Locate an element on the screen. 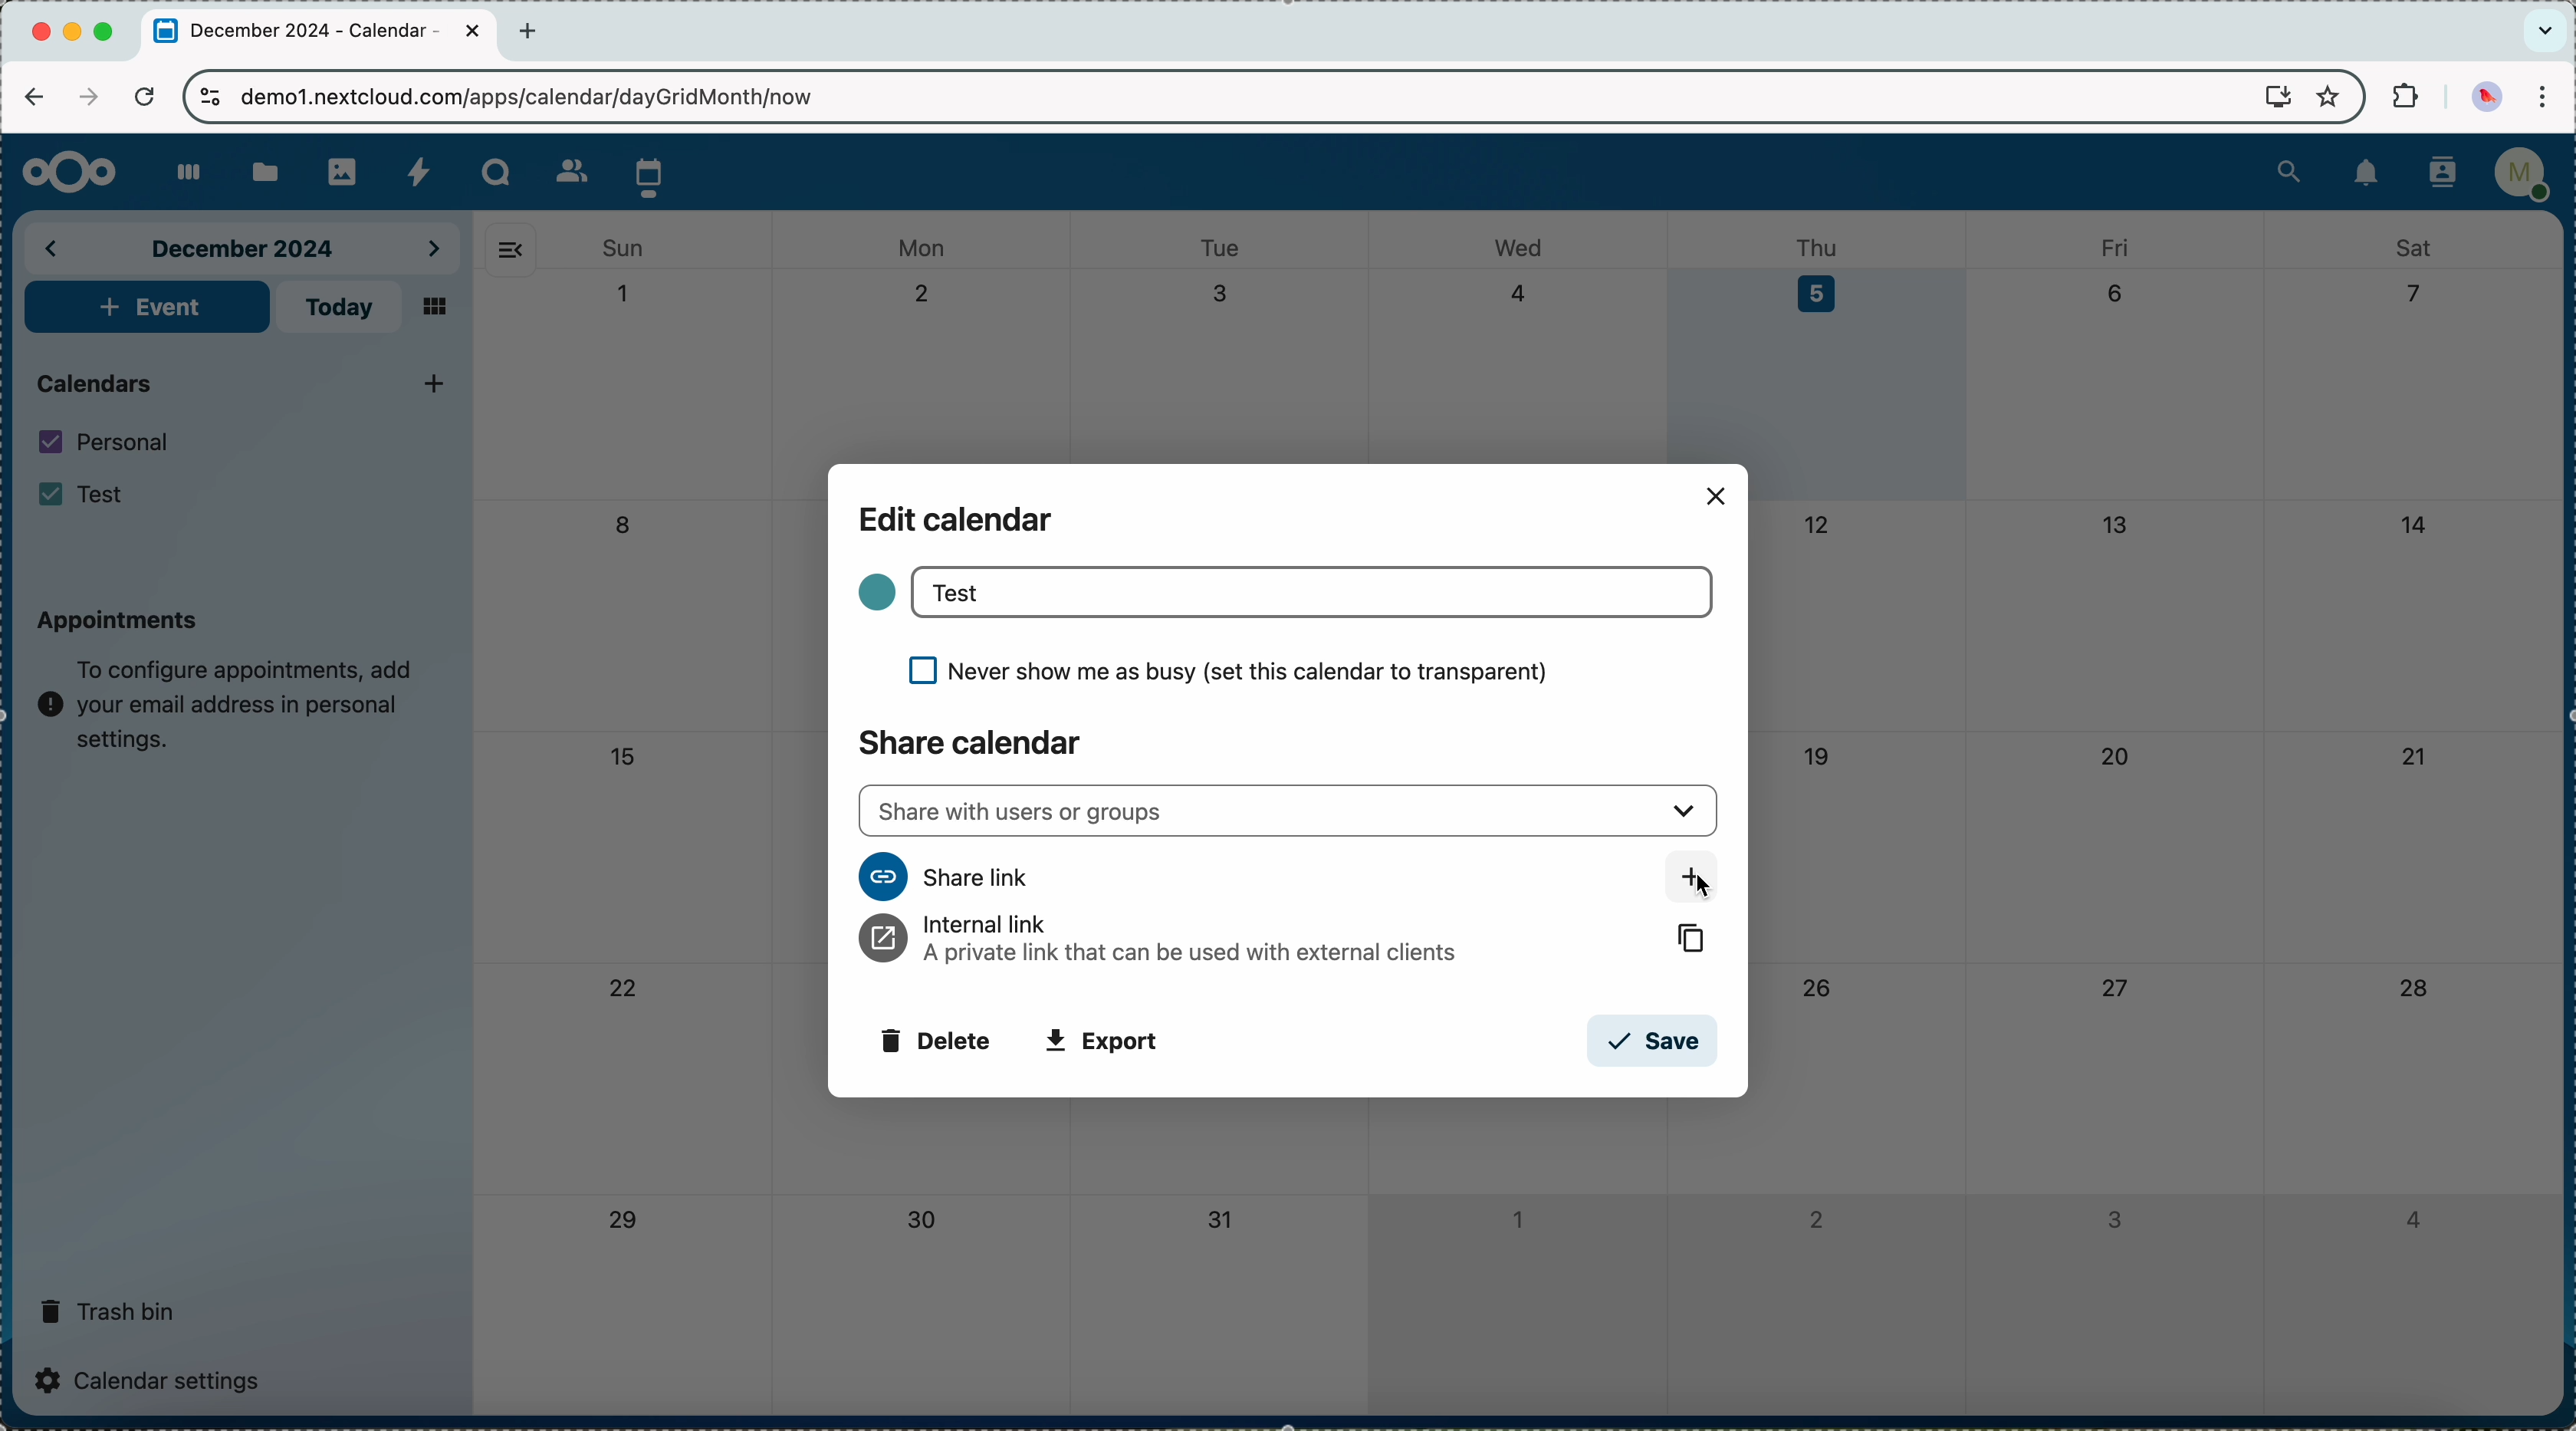 Image resolution: width=2576 pixels, height=1431 pixels. maximize is located at coordinates (108, 32).